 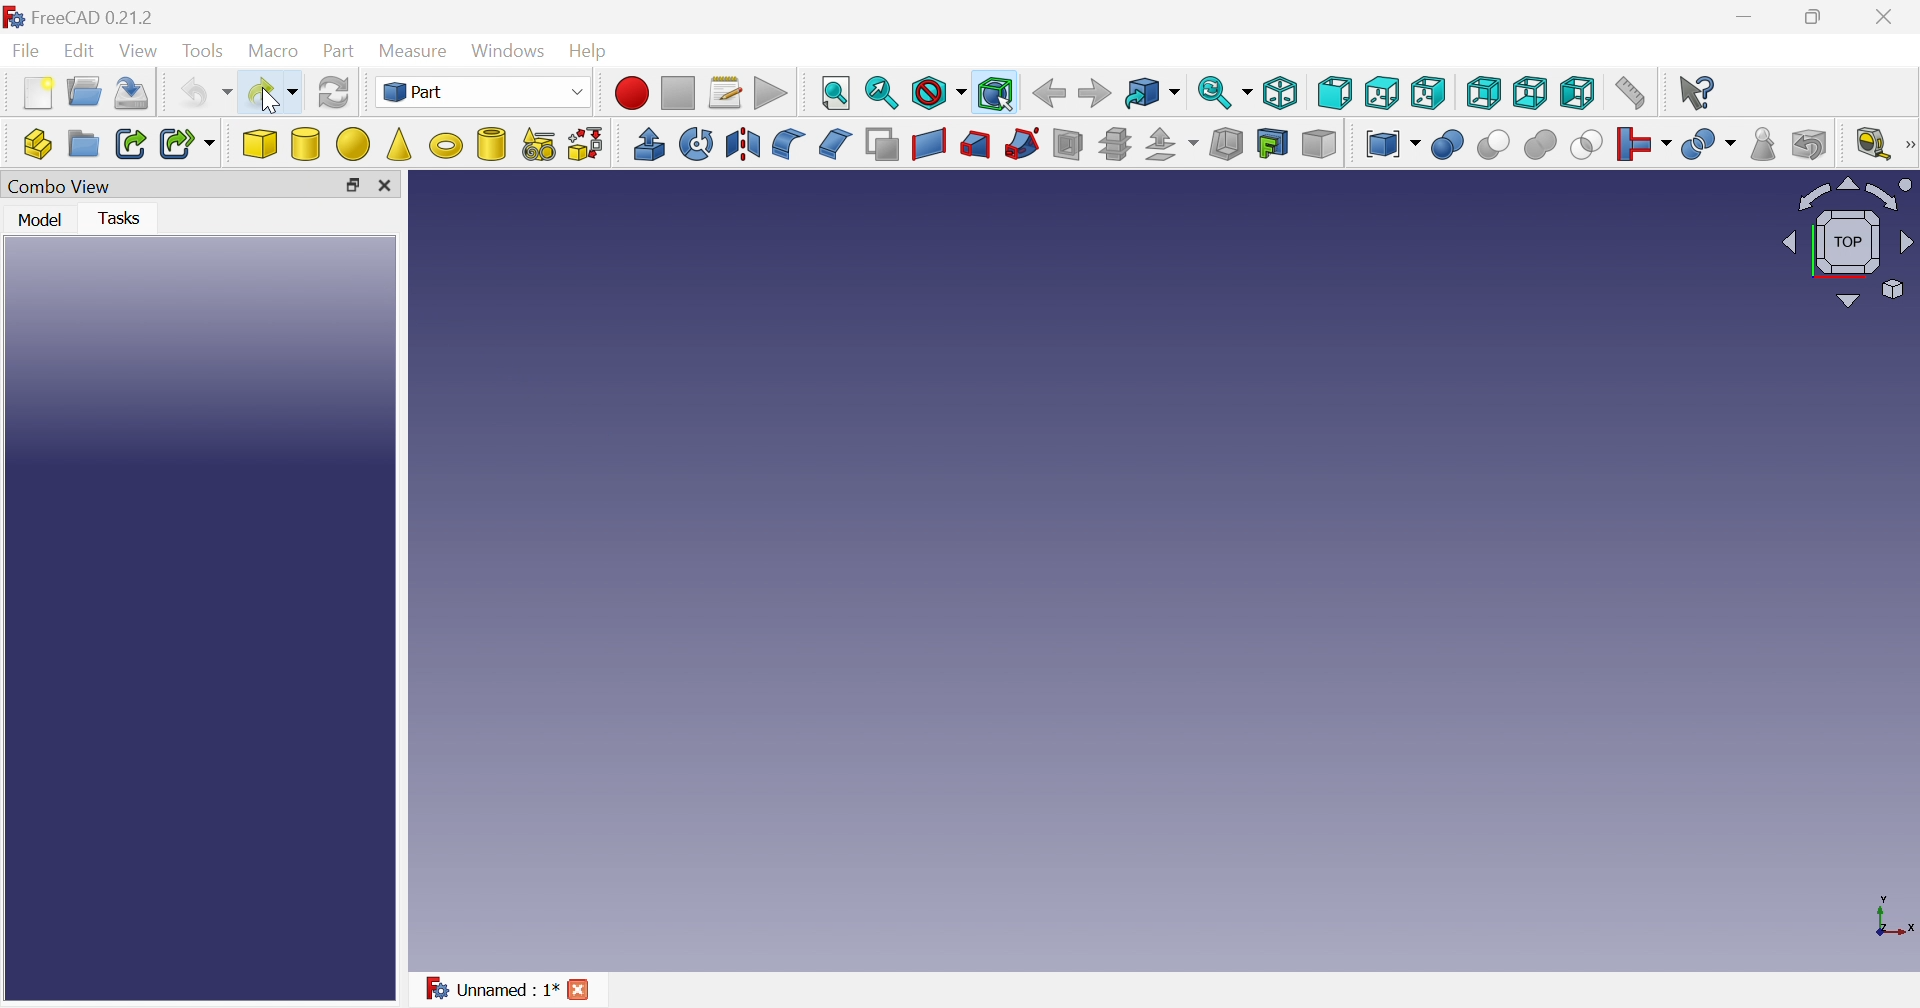 I want to click on Measure liner, so click(x=1871, y=144).